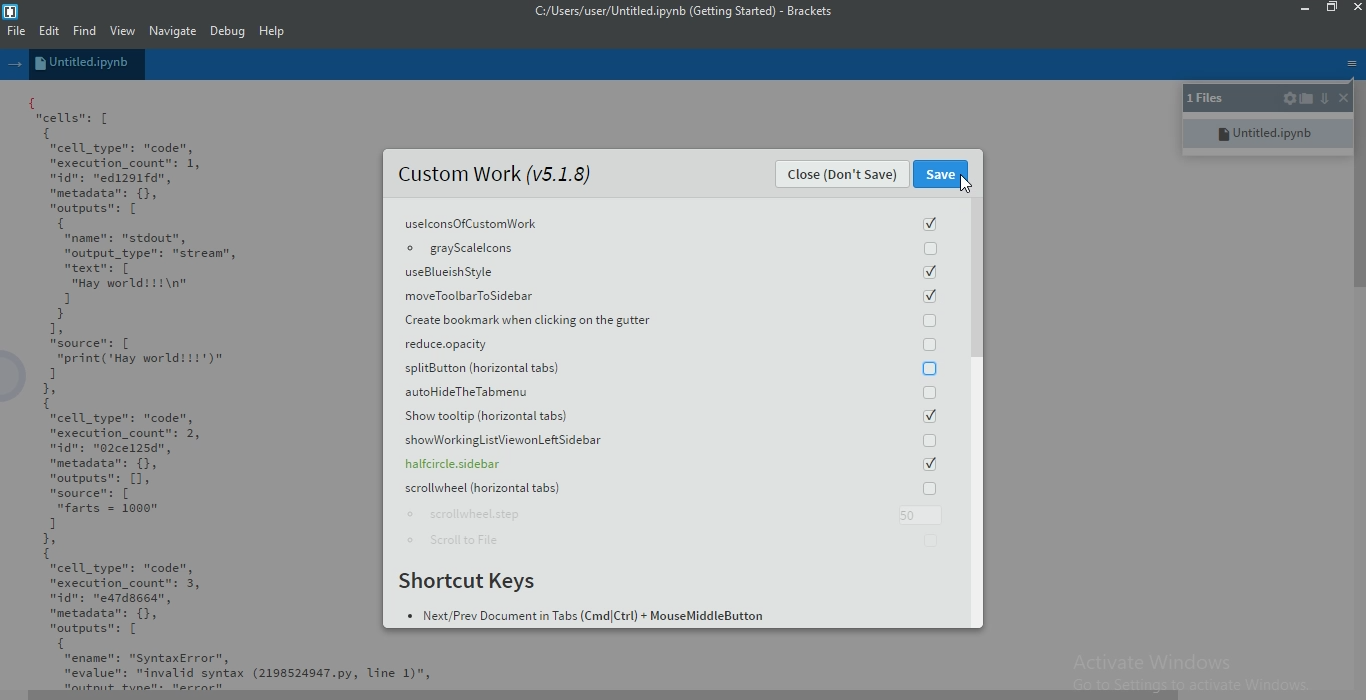  What do you see at coordinates (1331, 10) in the screenshot?
I see `restore` at bounding box center [1331, 10].